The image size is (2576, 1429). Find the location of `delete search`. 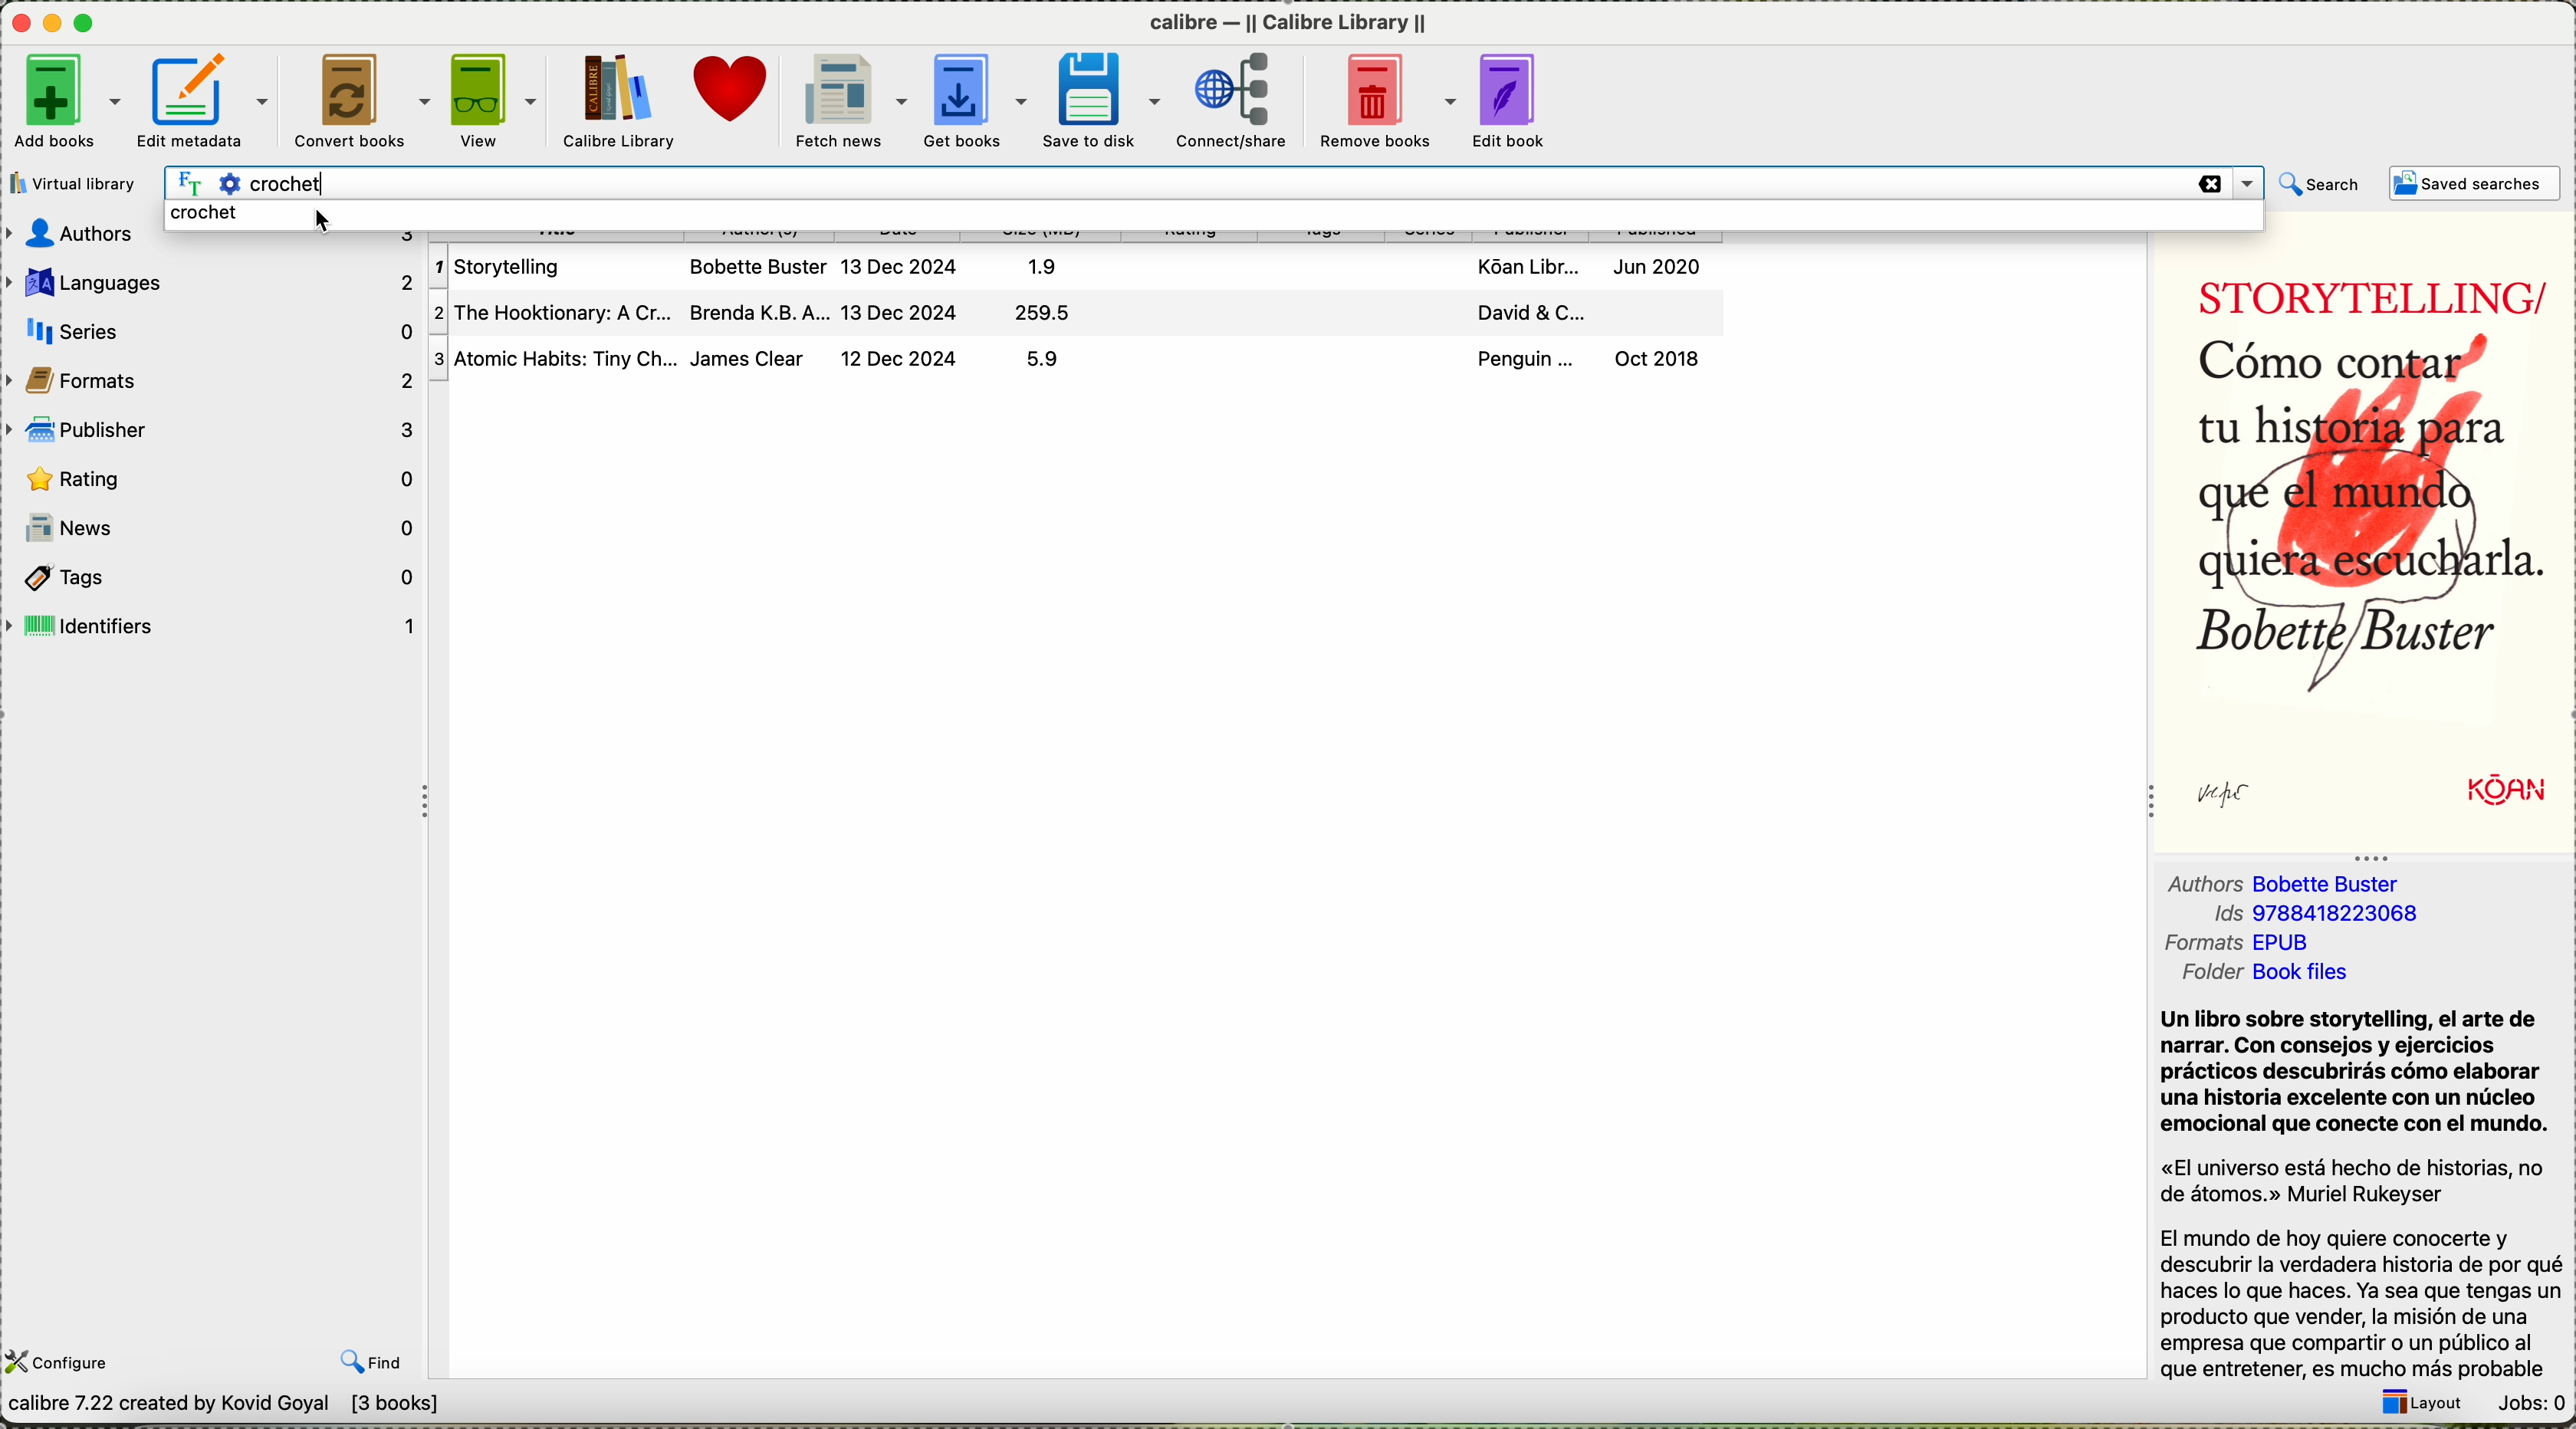

delete search is located at coordinates (2207, 183).